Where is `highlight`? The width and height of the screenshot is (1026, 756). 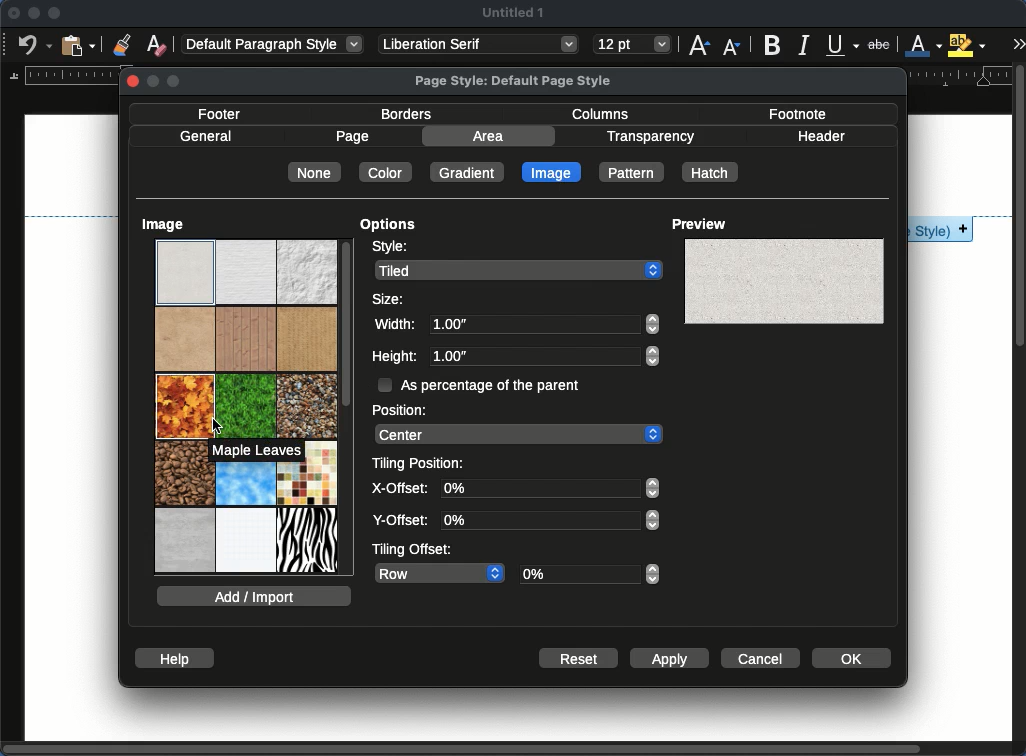 highlight is located at coordinates (966, 45).